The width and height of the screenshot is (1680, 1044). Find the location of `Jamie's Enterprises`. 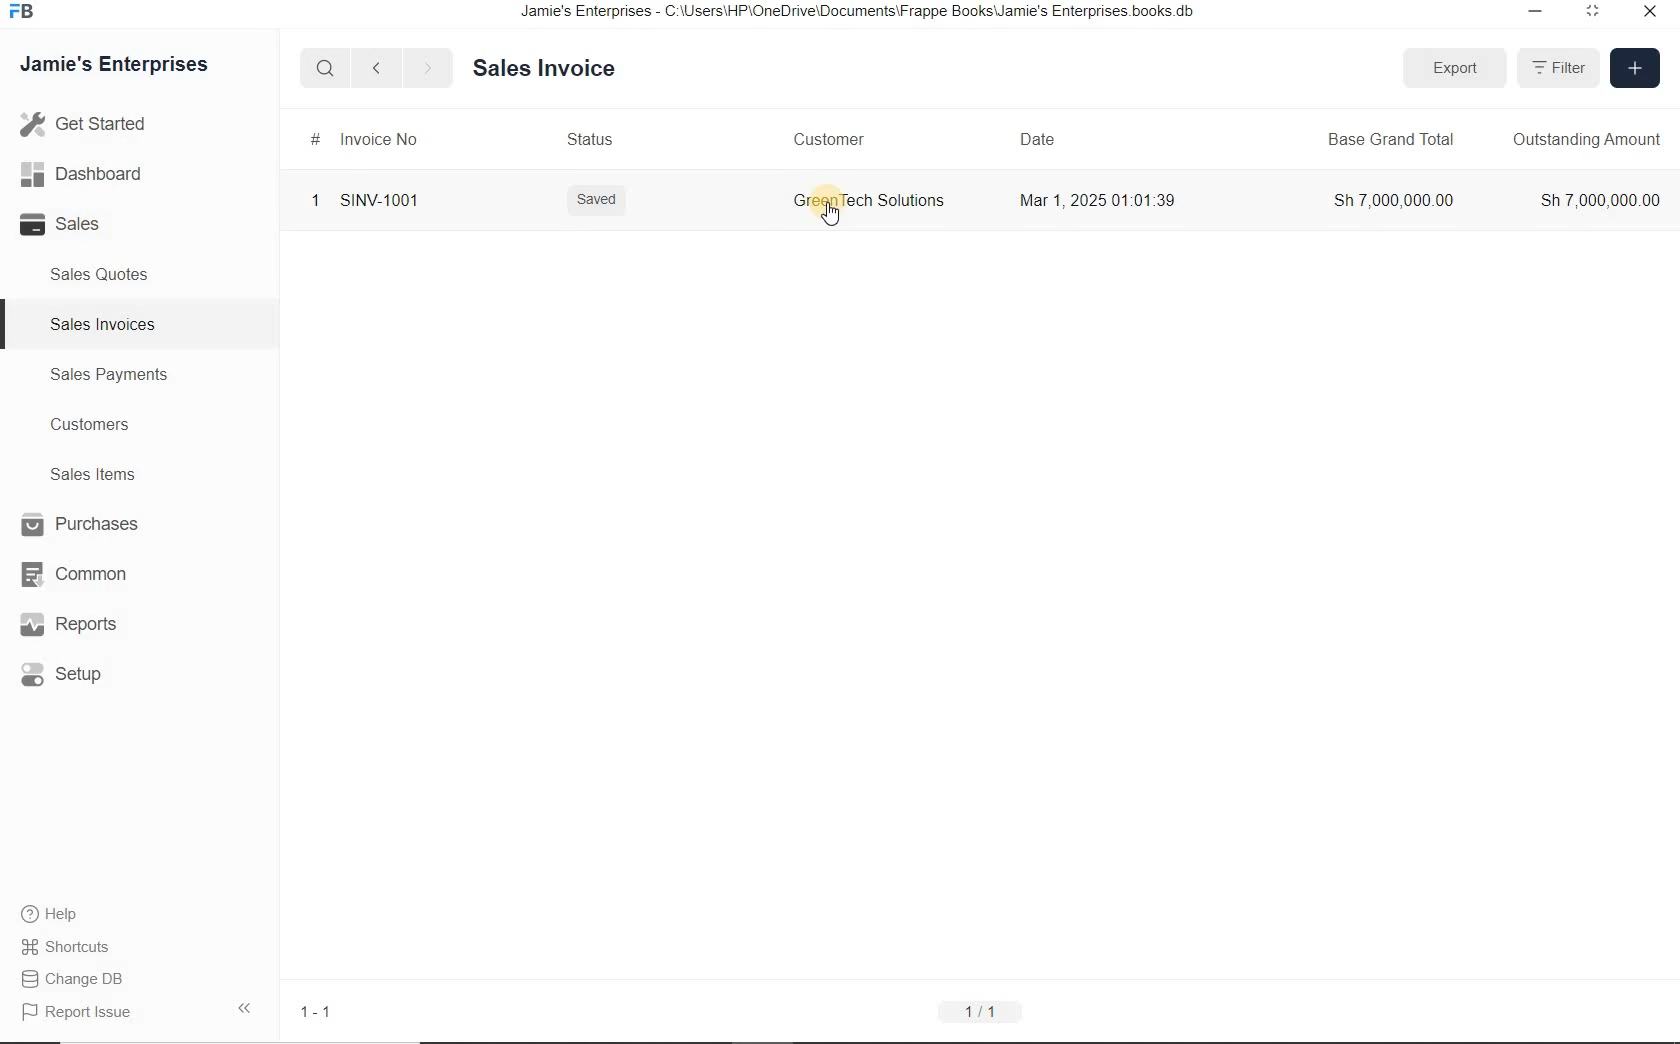

Jamie's Enterprises is located at coordinates (112, 65).